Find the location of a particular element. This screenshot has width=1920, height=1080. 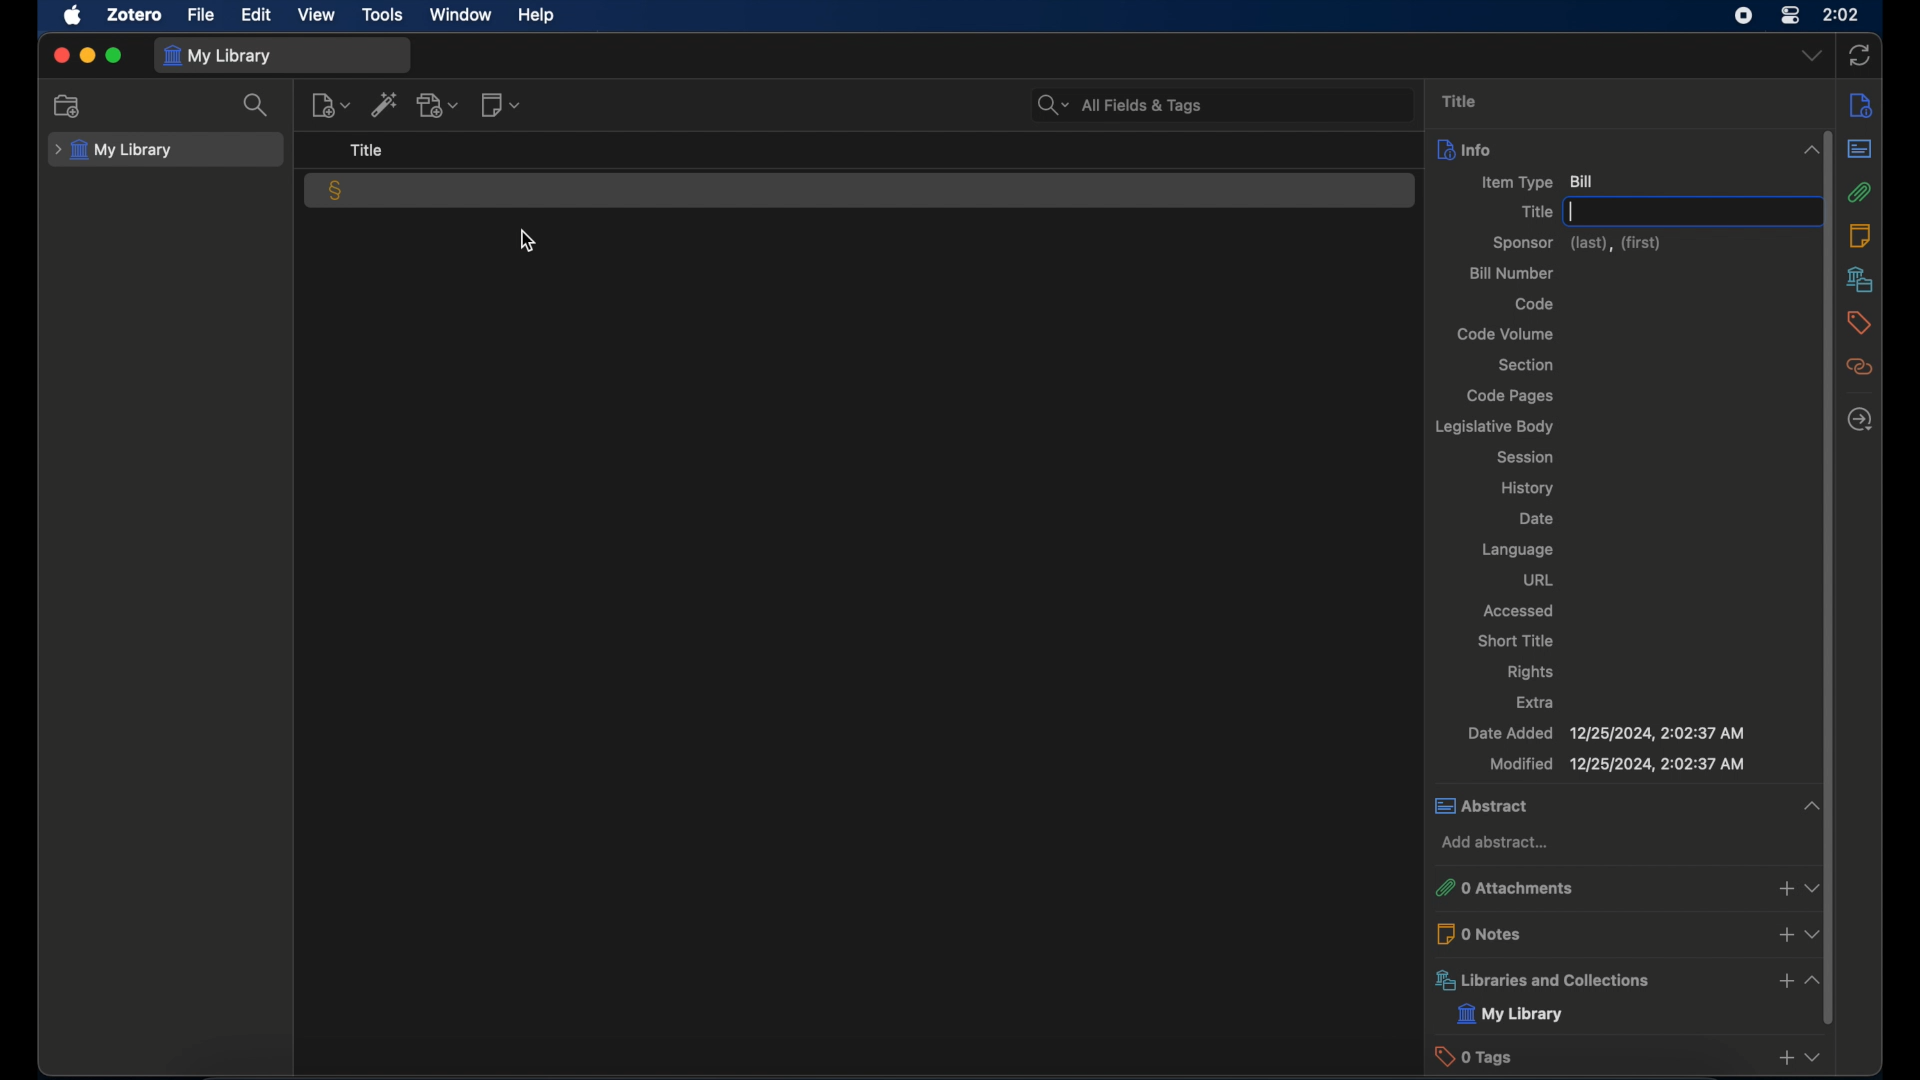

tools is located at coordinates (382, 13).